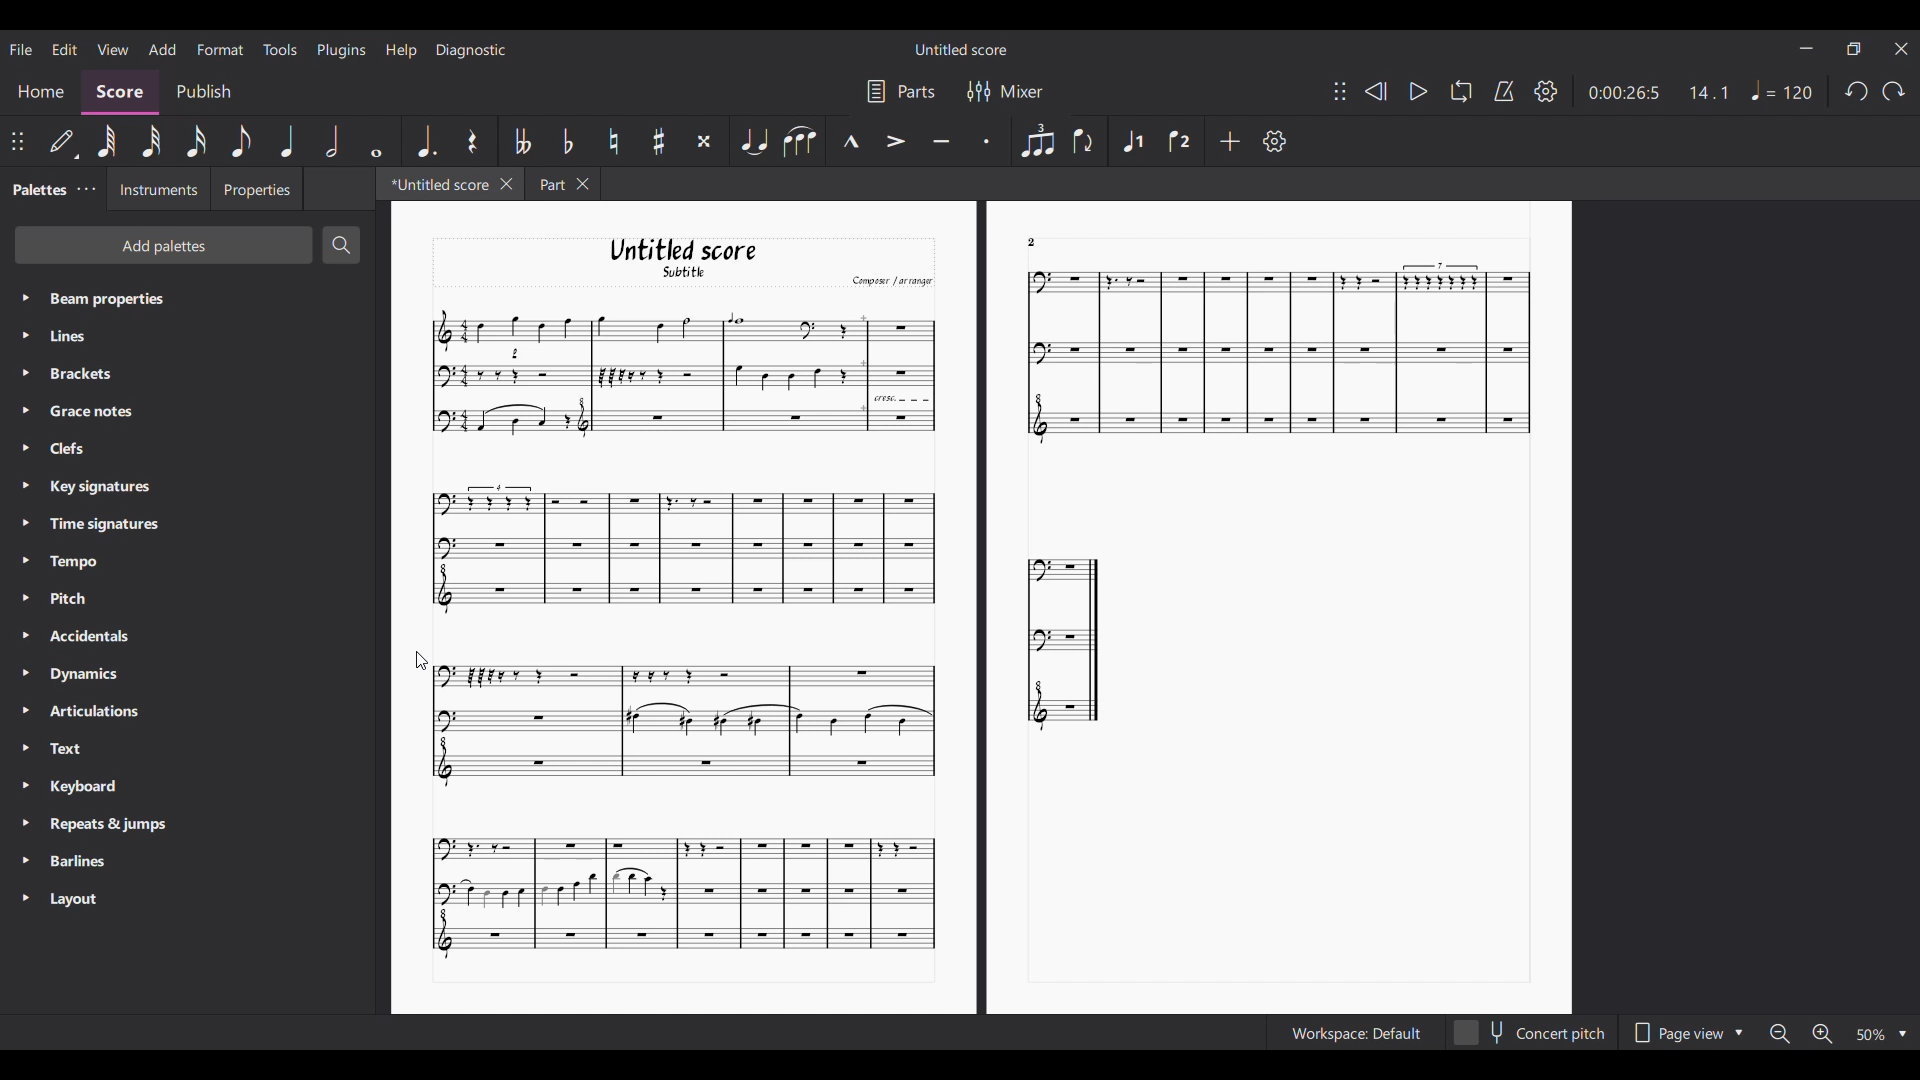  Describe the element at coordinates (1275, 141) in the screenshot. I see `Settings` at that location.